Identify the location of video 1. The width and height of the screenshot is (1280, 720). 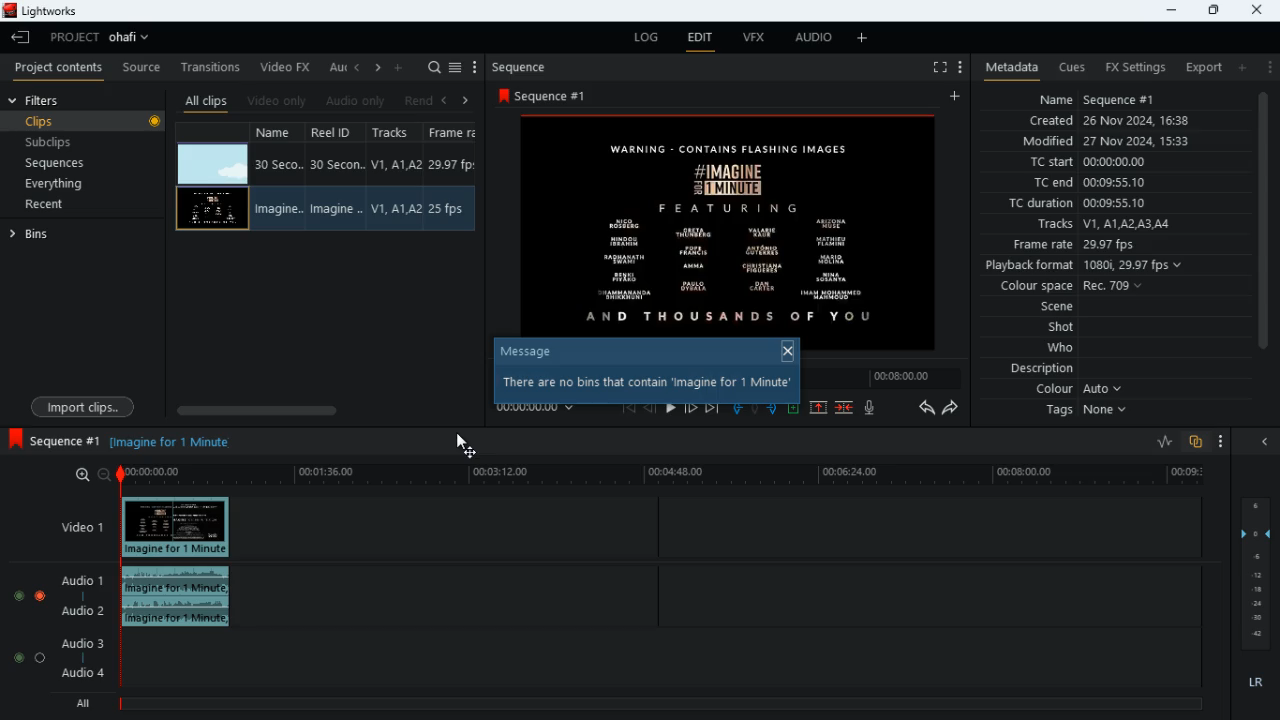
(75, 526).